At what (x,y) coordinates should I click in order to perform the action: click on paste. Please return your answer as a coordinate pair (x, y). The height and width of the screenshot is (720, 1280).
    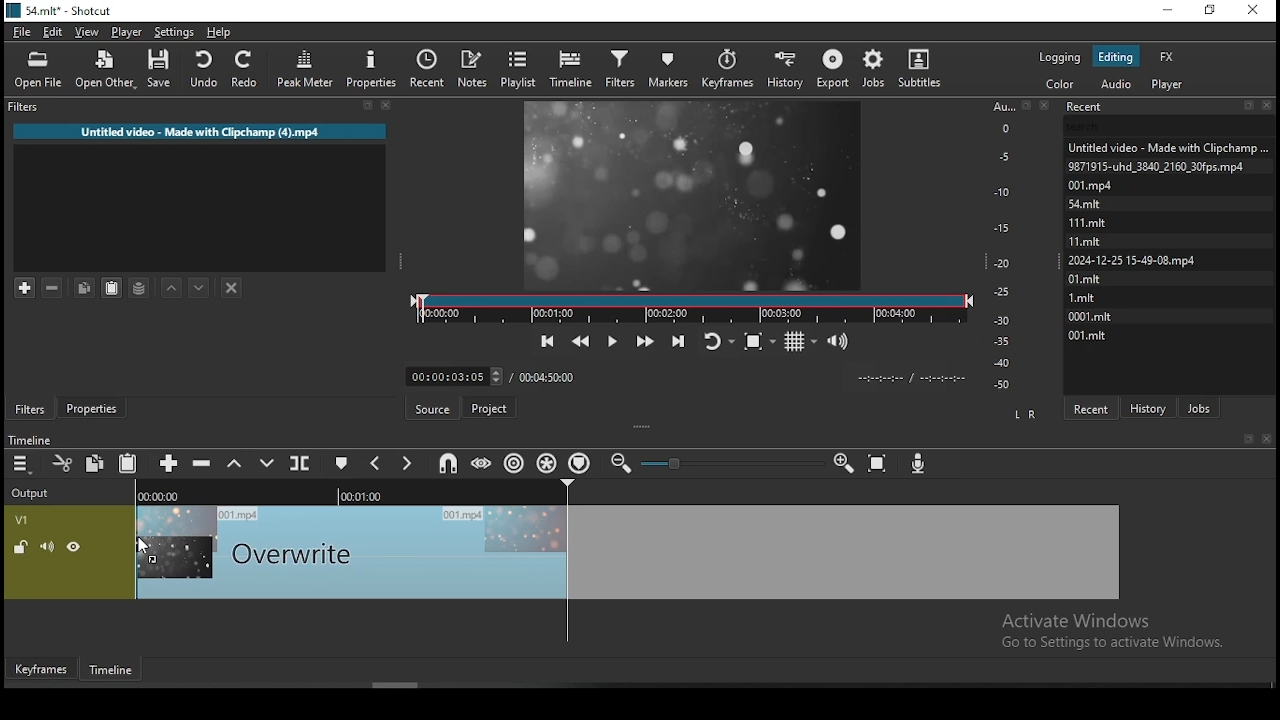
    Looking at the image, I should click on (130, 462).